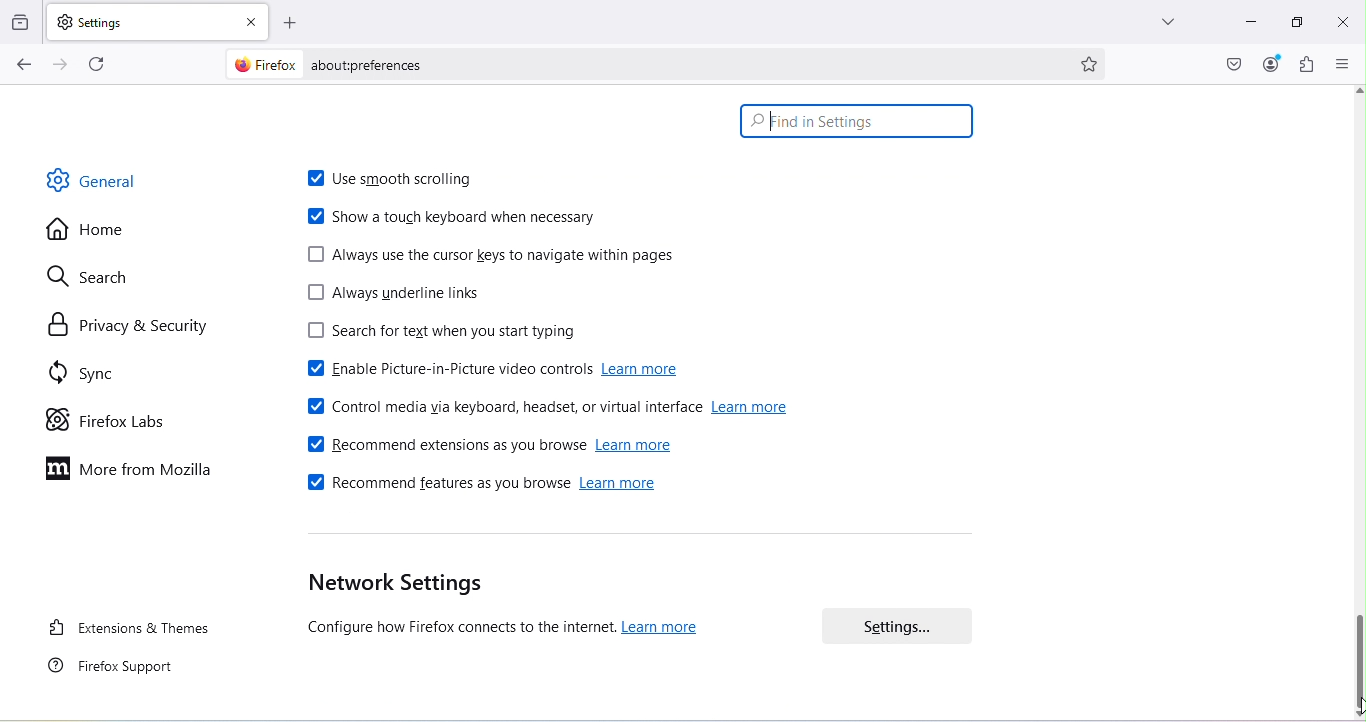 Image resolution: width=1366 pixels, height=722 pixels. What do you see at coordinates (121, 470) in the screenshot?
I see `More on mozilla` at bounding box center [121, 470].